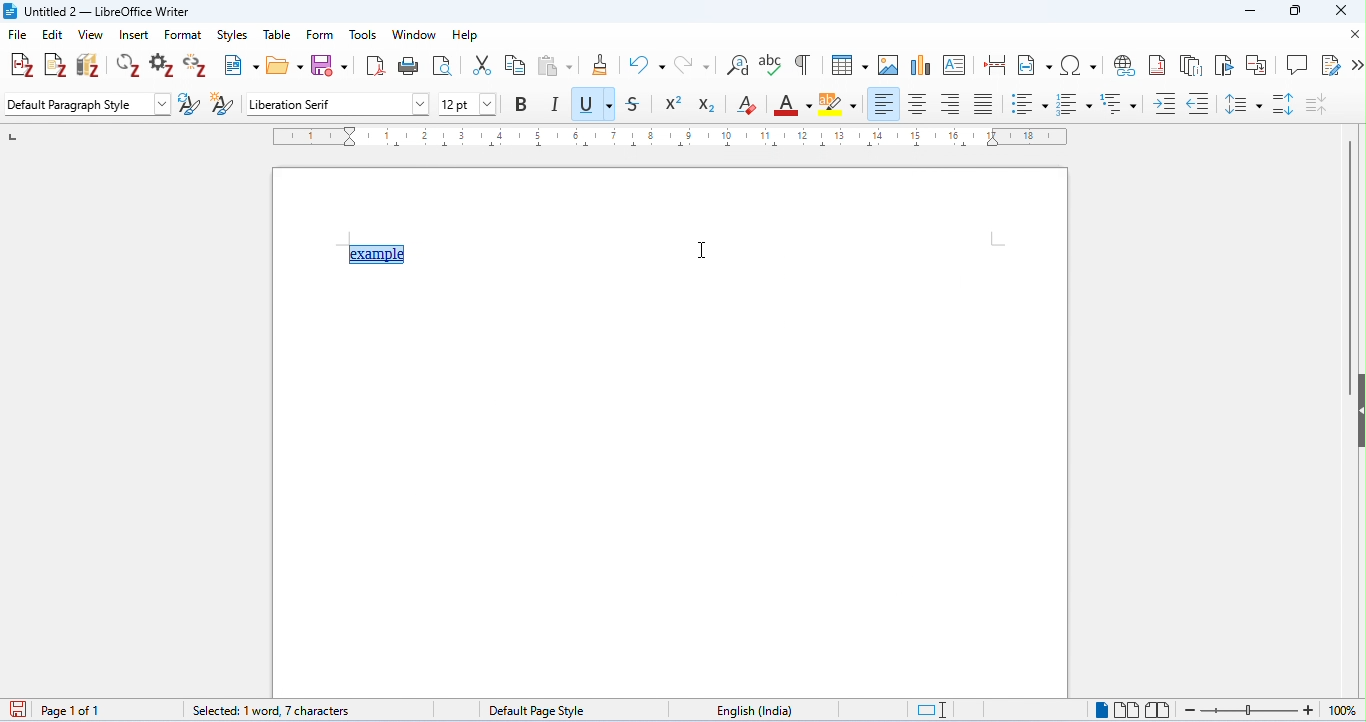  Describe the element at coordinates (260, 711) in the screenshot. I see `0 words, 0 characters` at that location.